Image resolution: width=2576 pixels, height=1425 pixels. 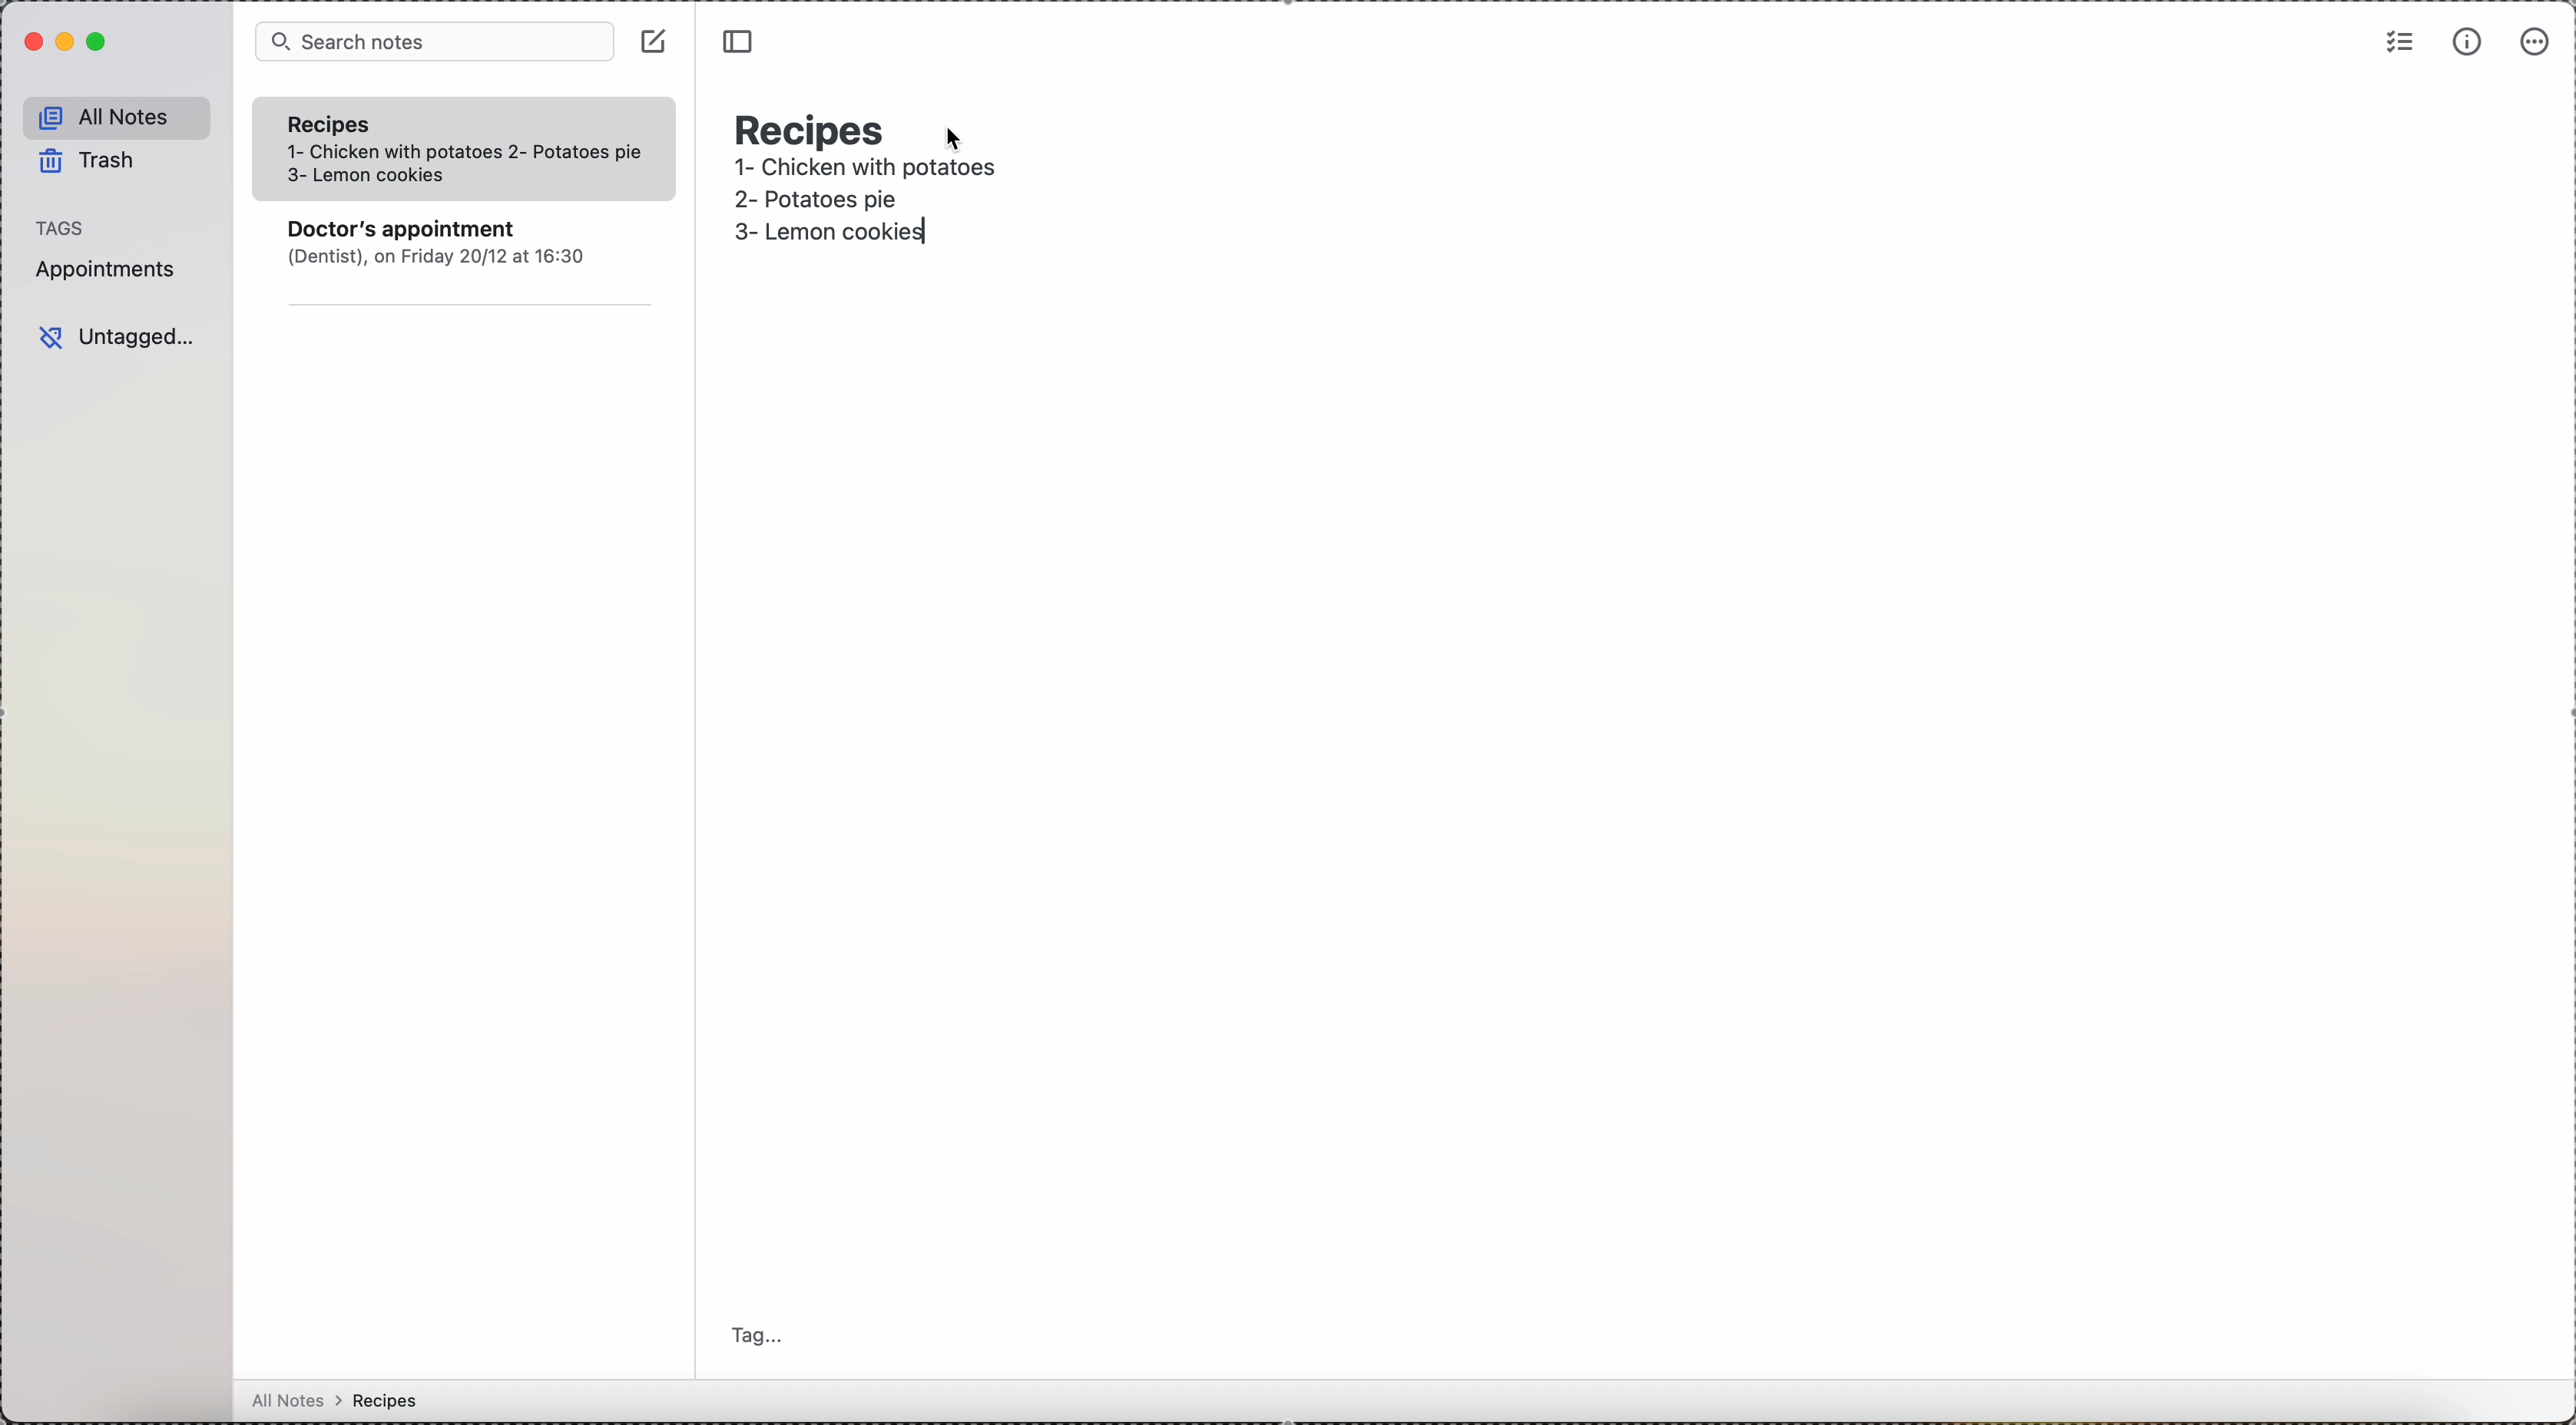 What do you see at coordinates (30, 43) in the screenshot?
I see `close simplenote` at bounding box center [30, 43].